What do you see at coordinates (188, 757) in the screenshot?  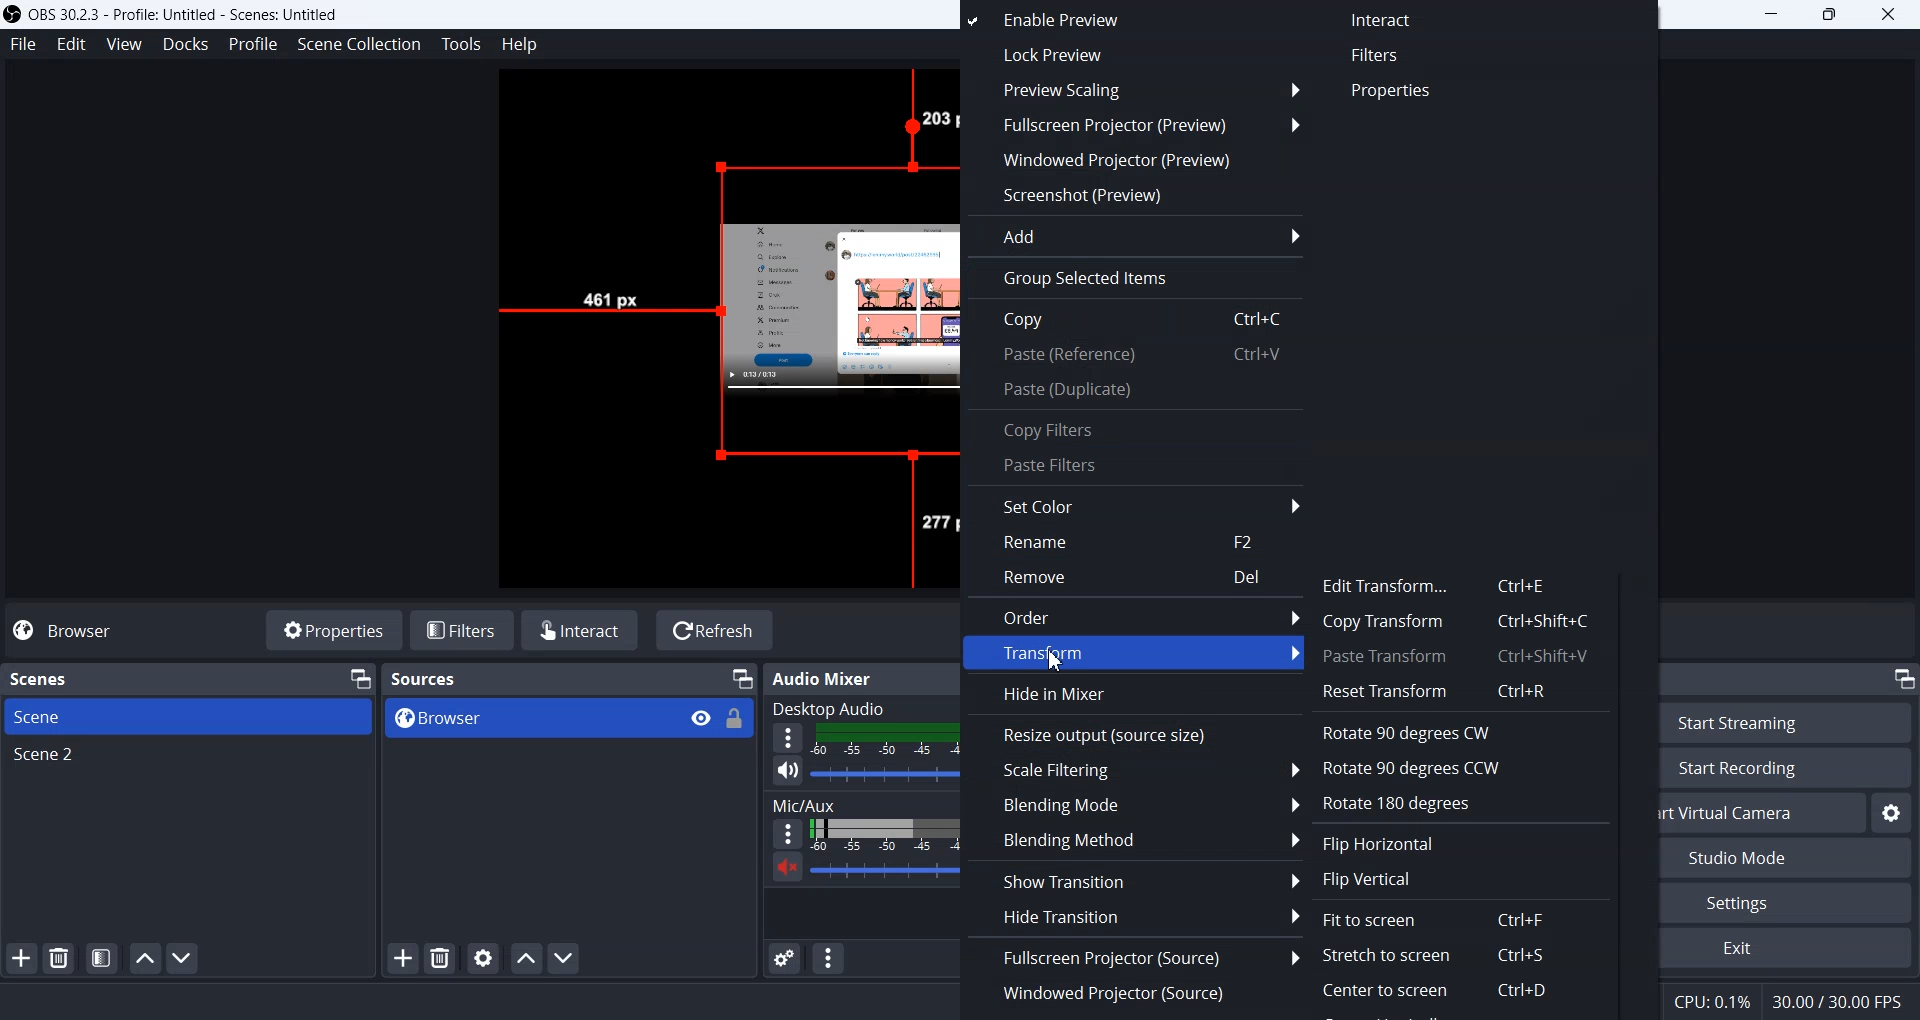 I see `Scene 2` at bounding box center [188, 757].